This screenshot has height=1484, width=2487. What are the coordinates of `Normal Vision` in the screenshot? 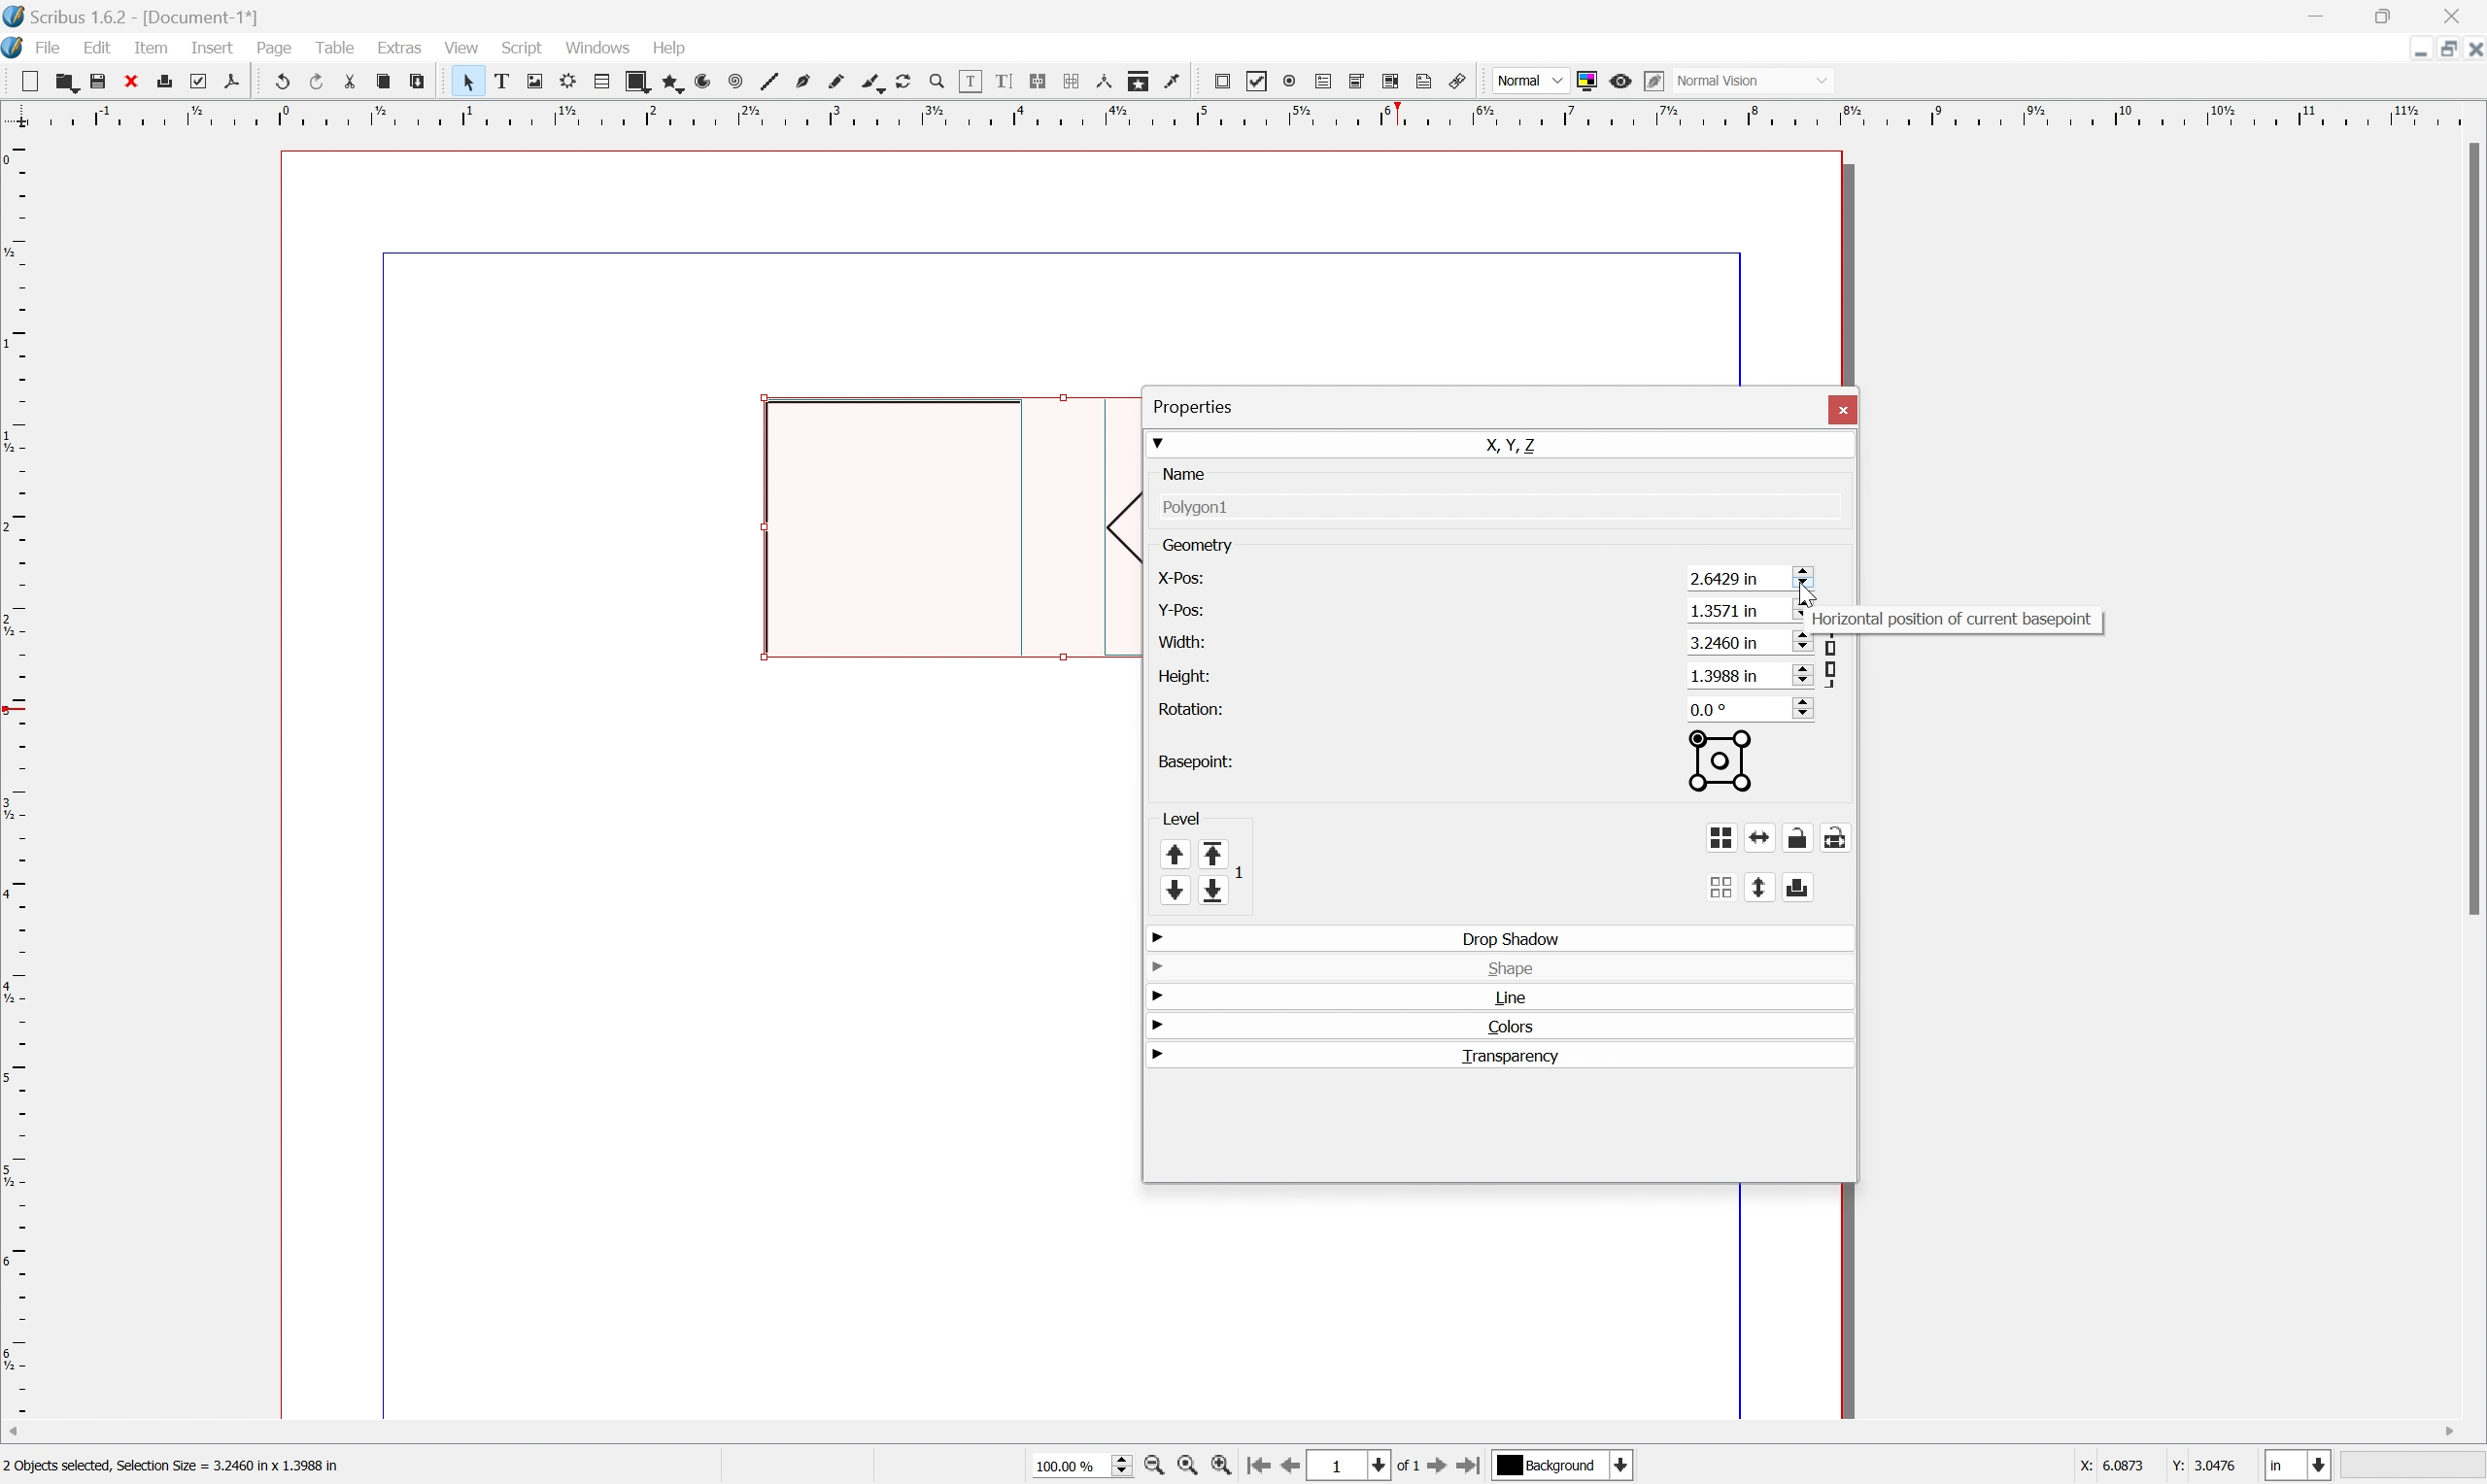 It's located at (1755, 78).